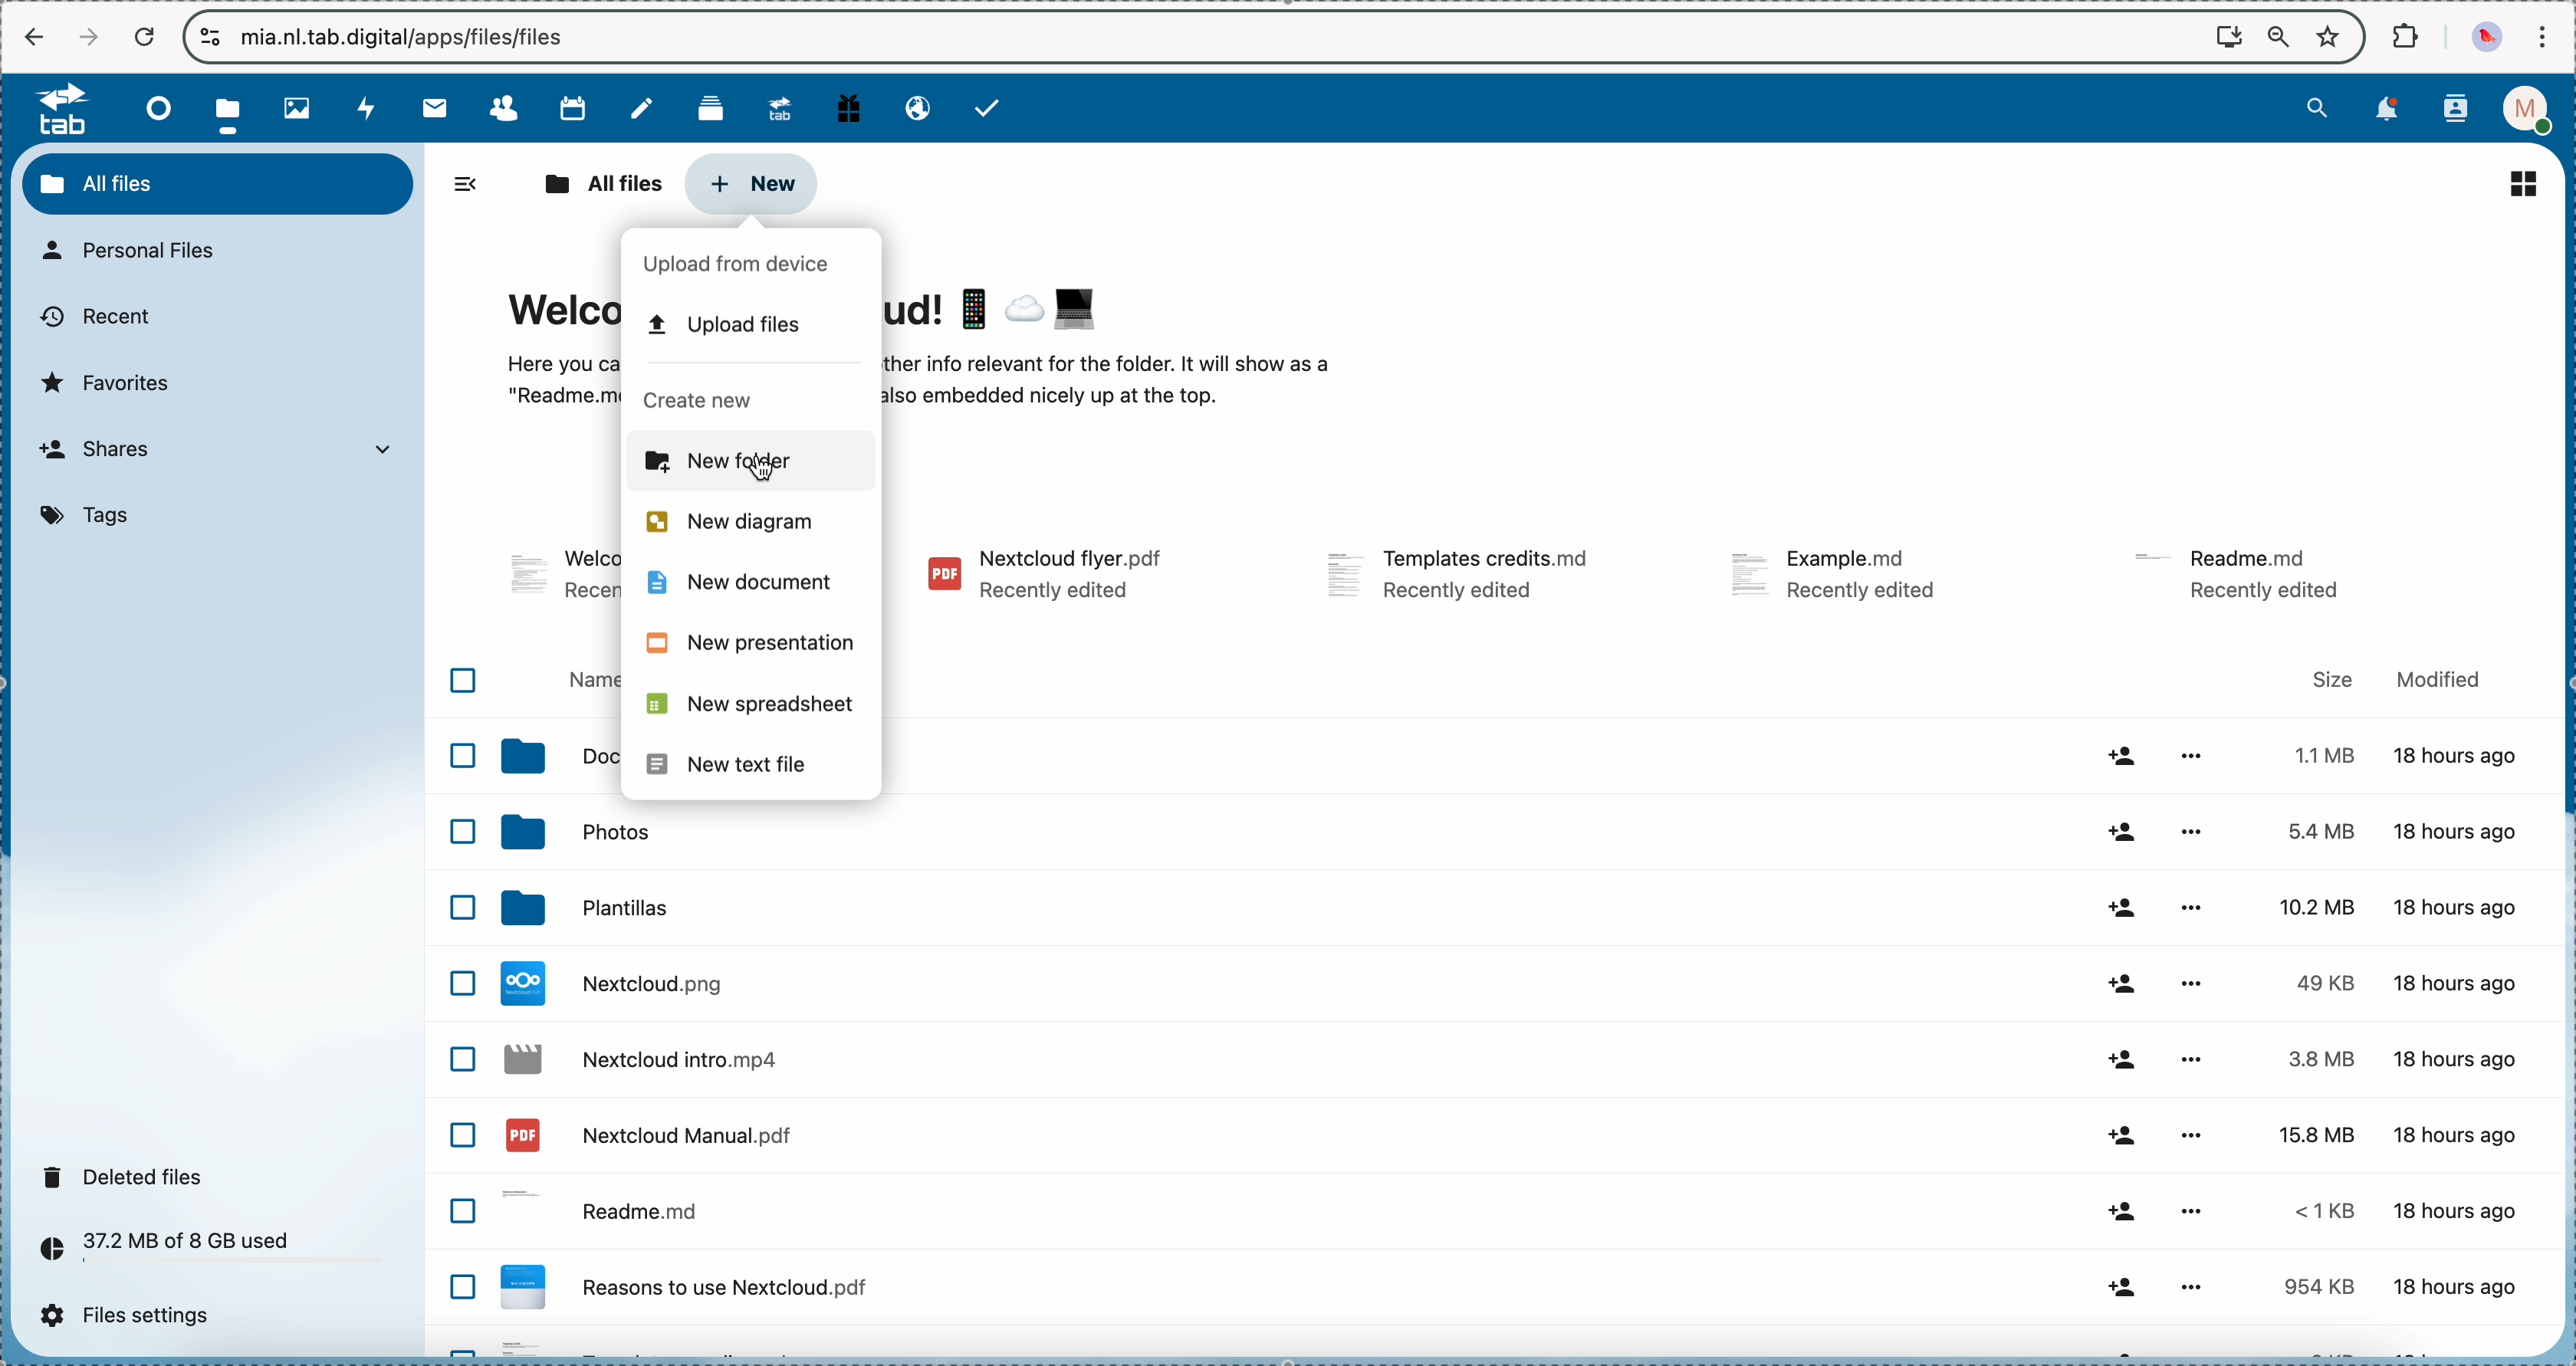 This screenshot has height=1366, width=2576. Describe the element at coordinates (129, 1176) in the screenshot. I see `deleted files` at that location.